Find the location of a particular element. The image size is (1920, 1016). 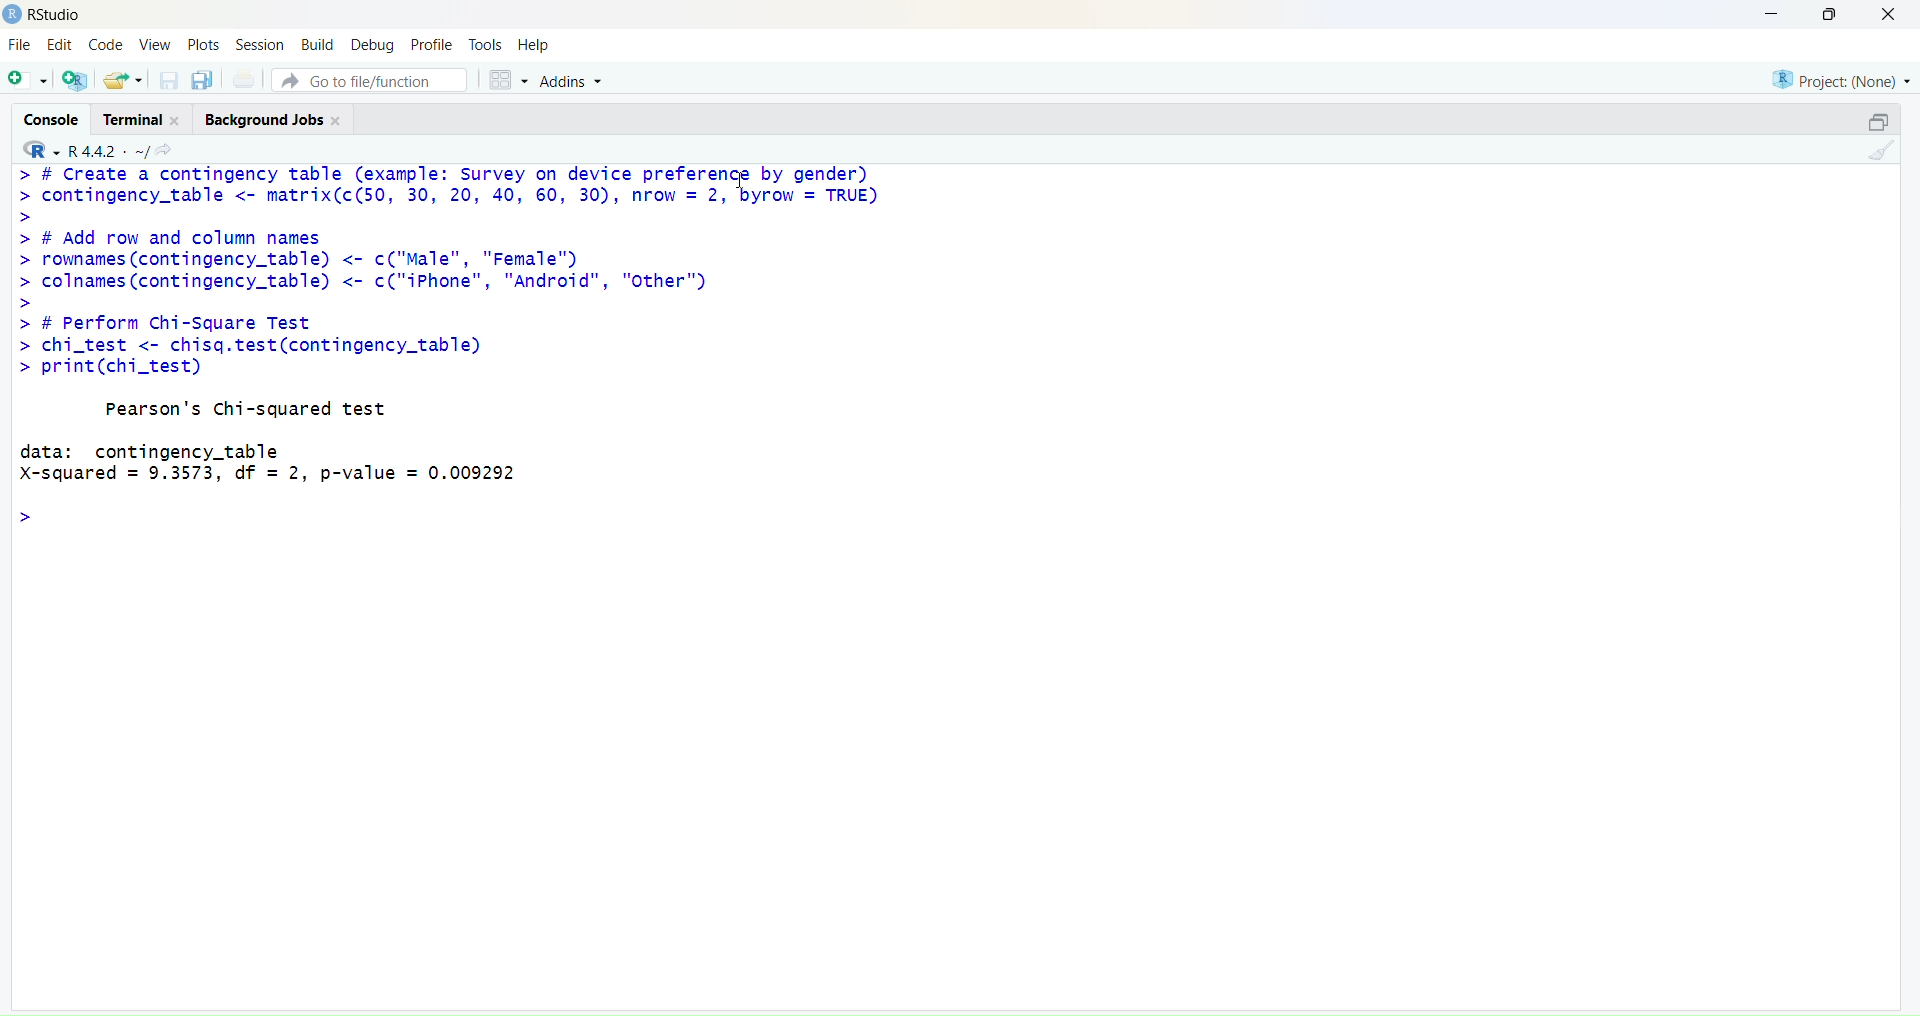

Plots. is located at coordinates (204, 44).